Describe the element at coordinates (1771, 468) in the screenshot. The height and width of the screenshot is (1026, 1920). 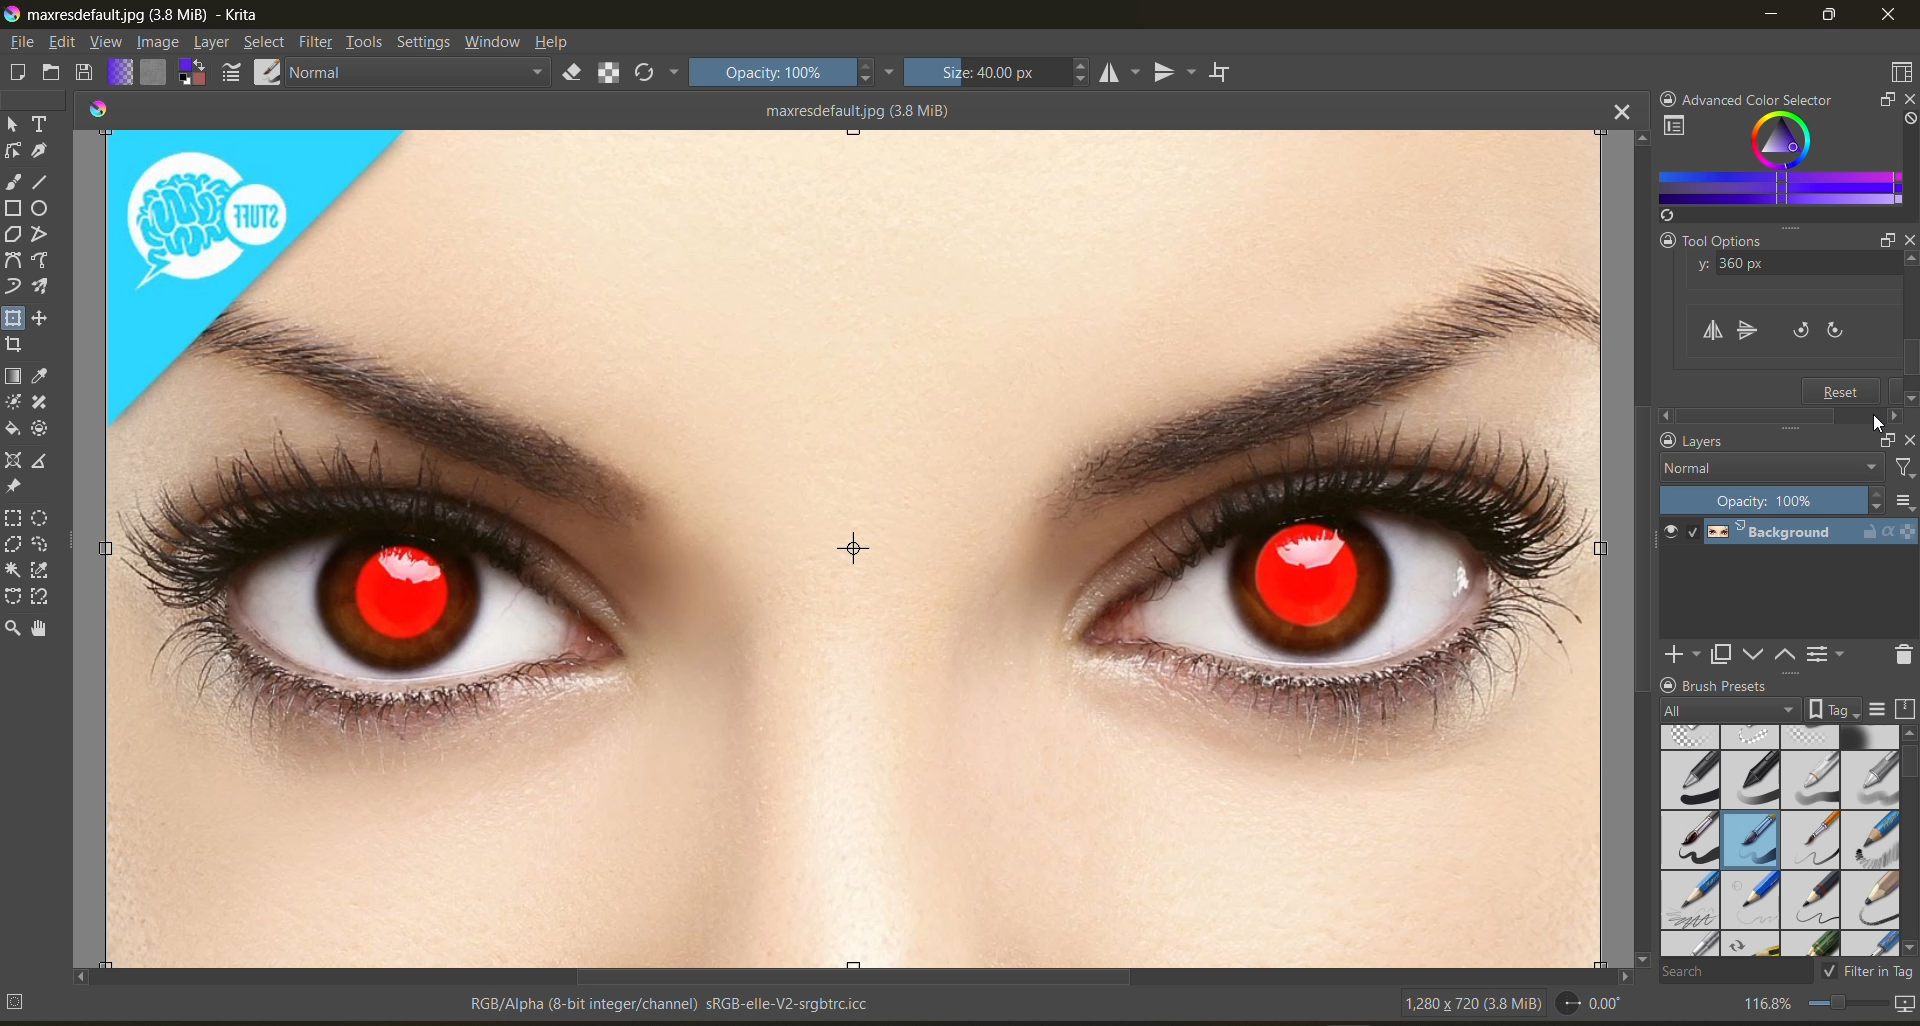
I see `normal` at that location.